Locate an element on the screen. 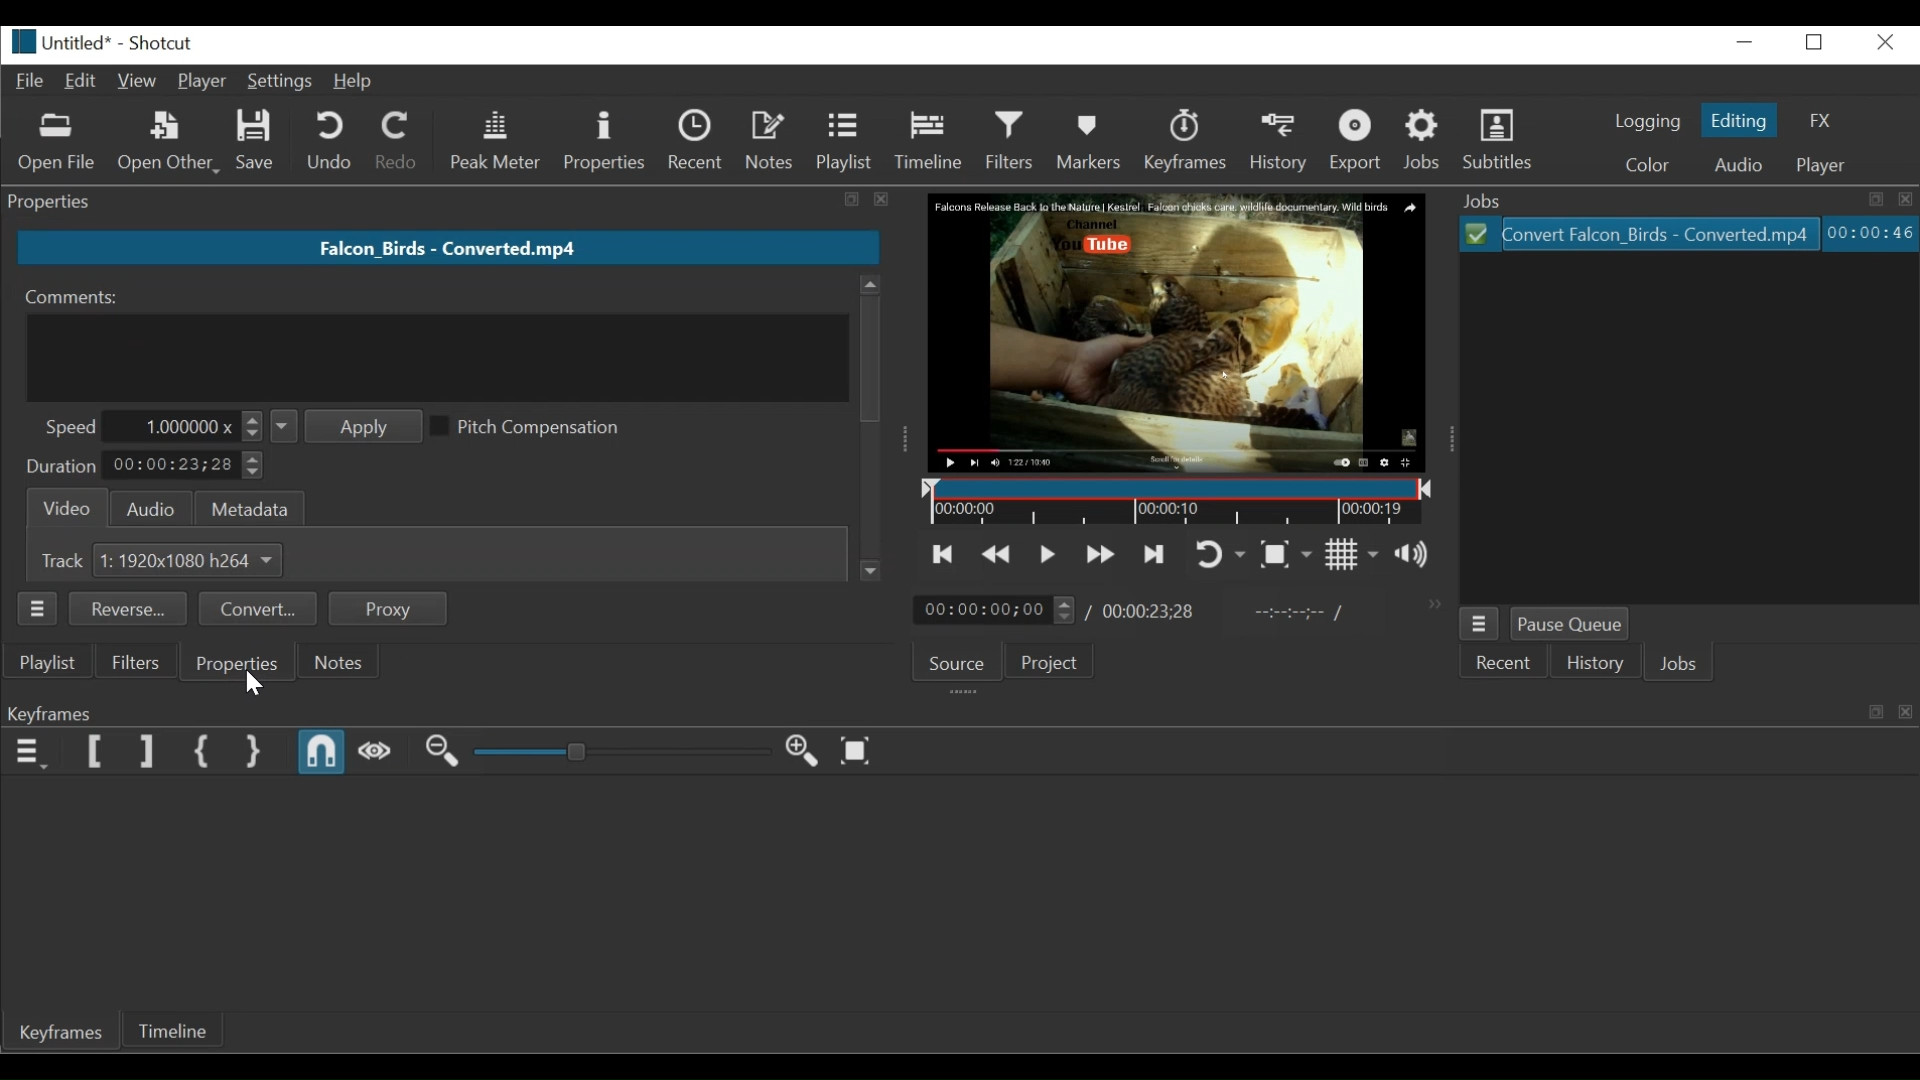 The image size is (1920, 1080). History is located at coordinates (1594, 664).